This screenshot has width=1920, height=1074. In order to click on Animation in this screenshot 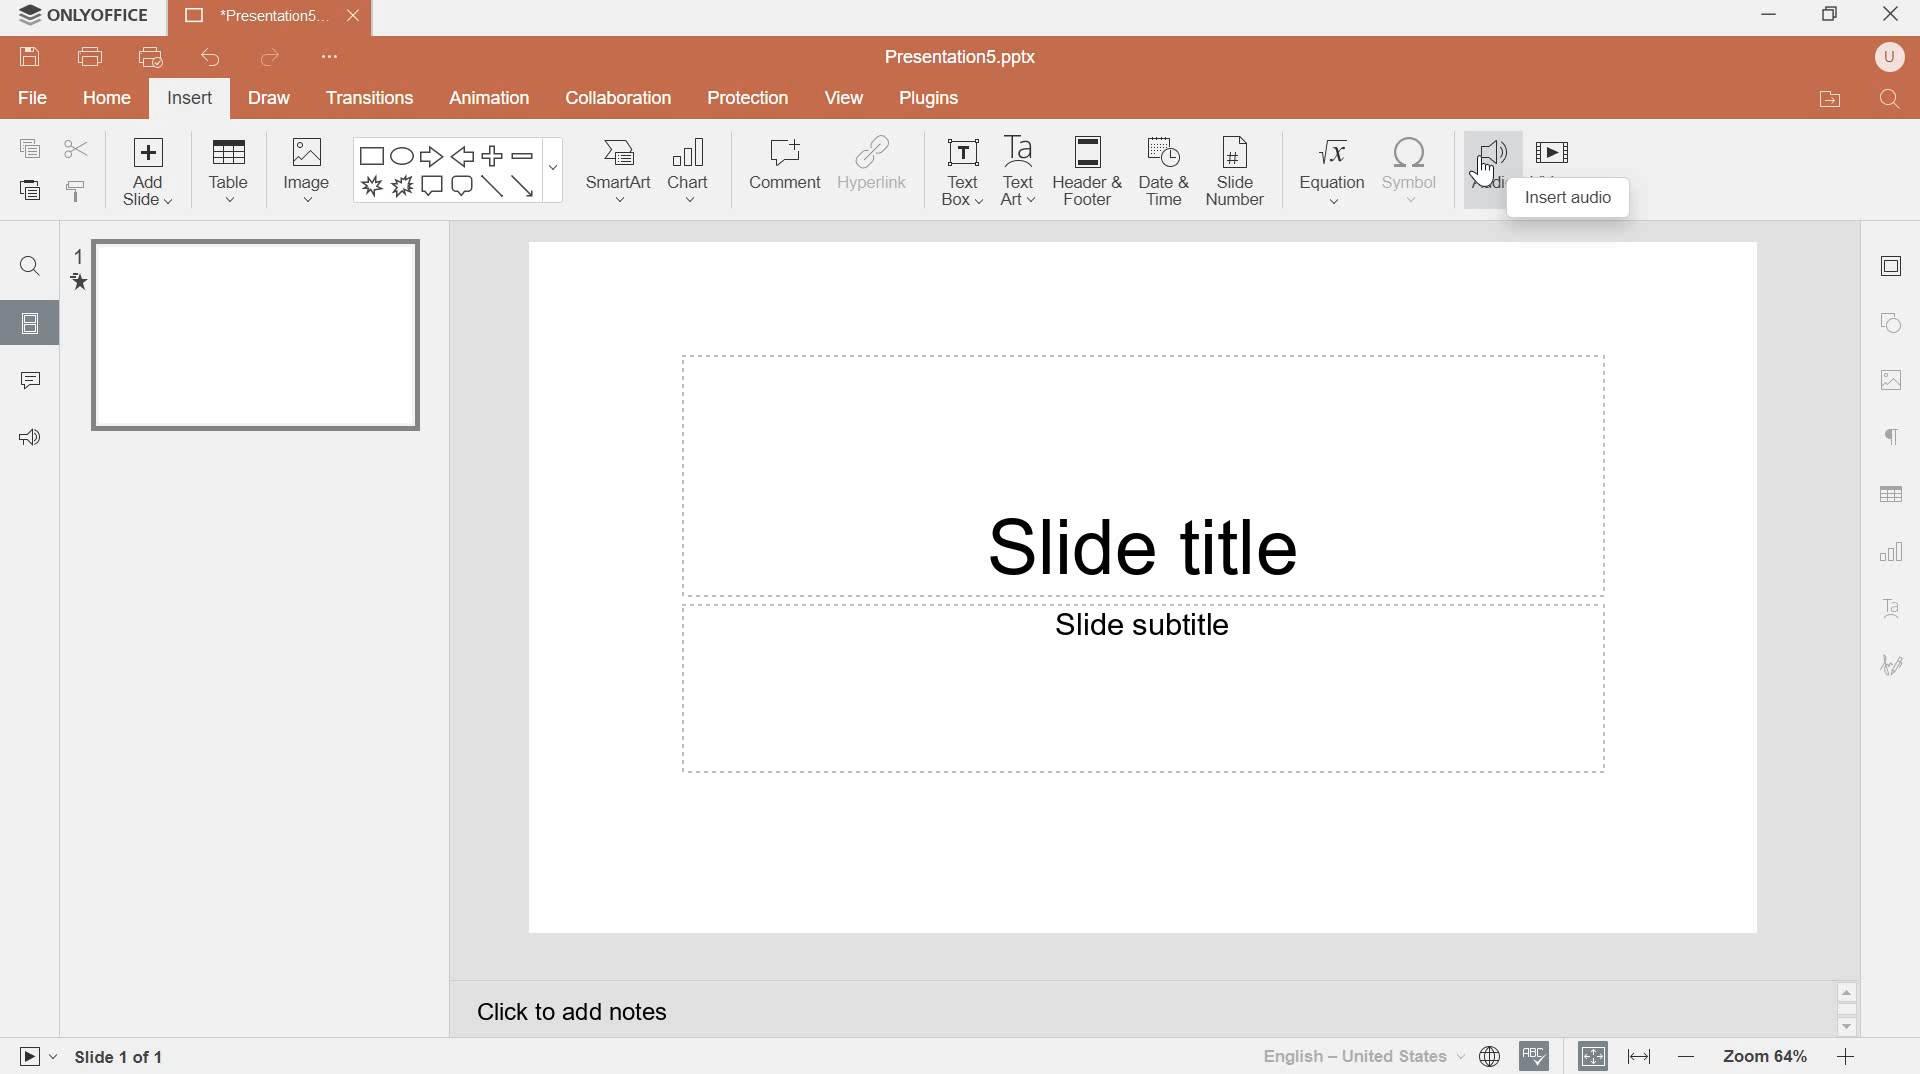, I will do `click(491, 98)`.